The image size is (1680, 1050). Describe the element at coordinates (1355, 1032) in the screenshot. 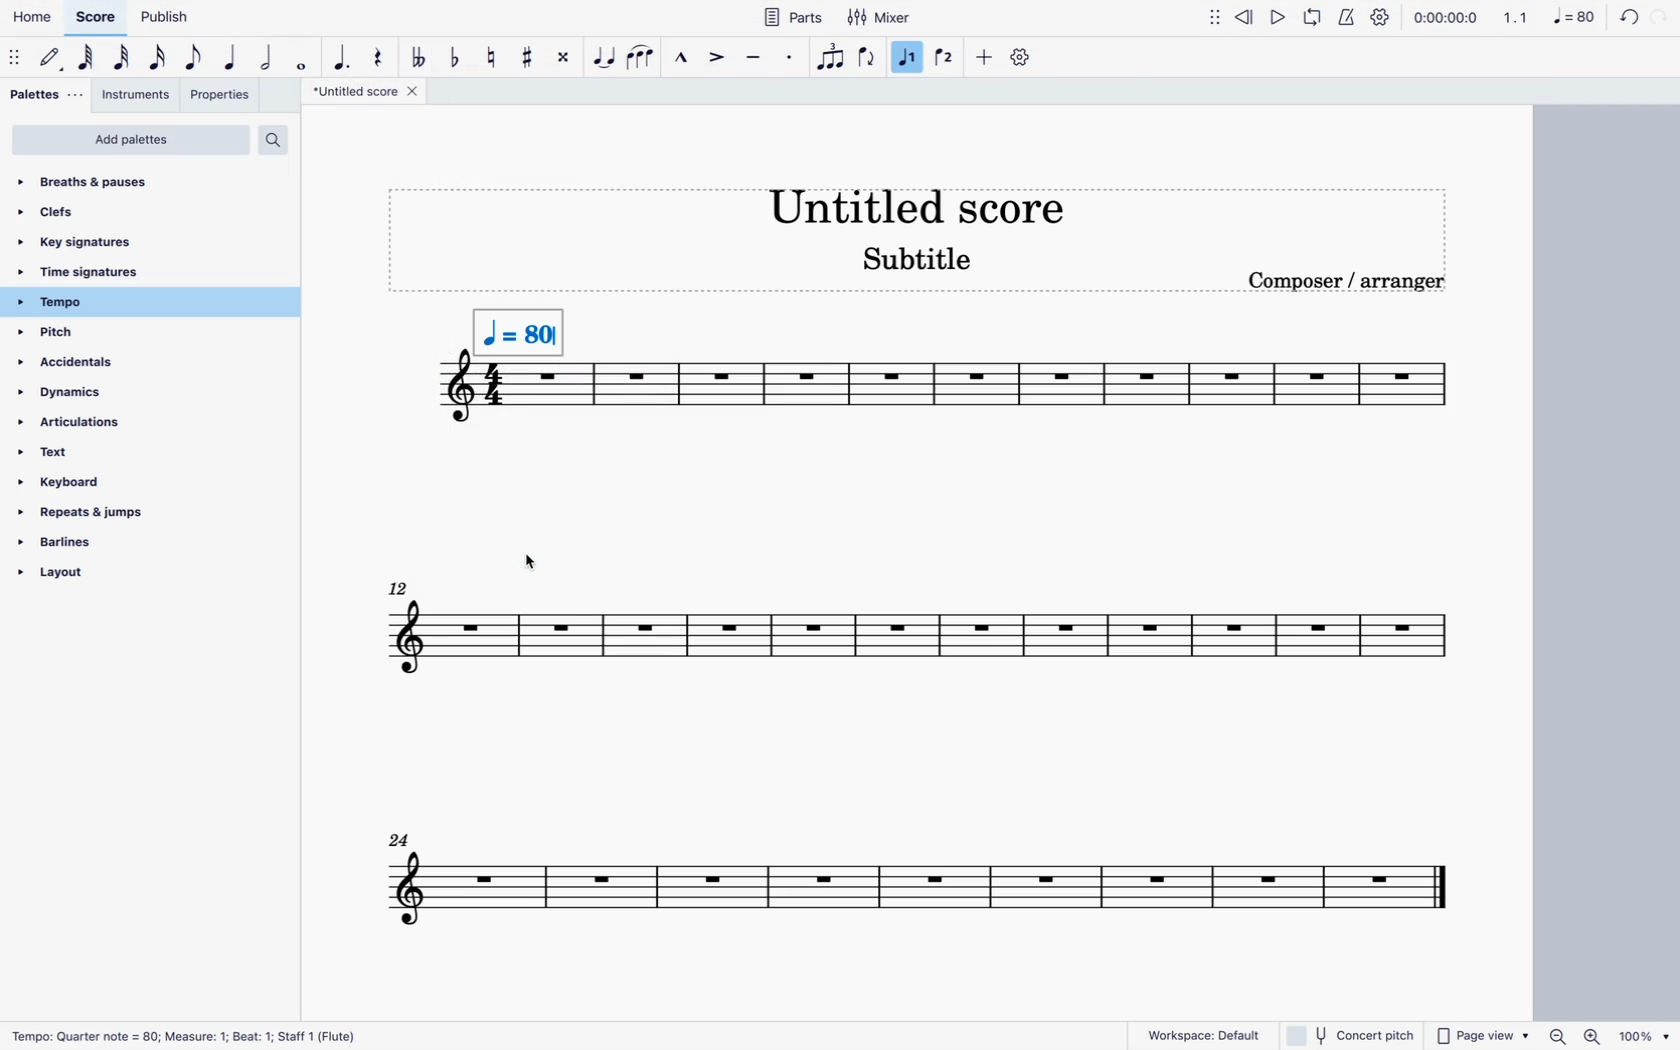

I see `concert pitch` at that location.